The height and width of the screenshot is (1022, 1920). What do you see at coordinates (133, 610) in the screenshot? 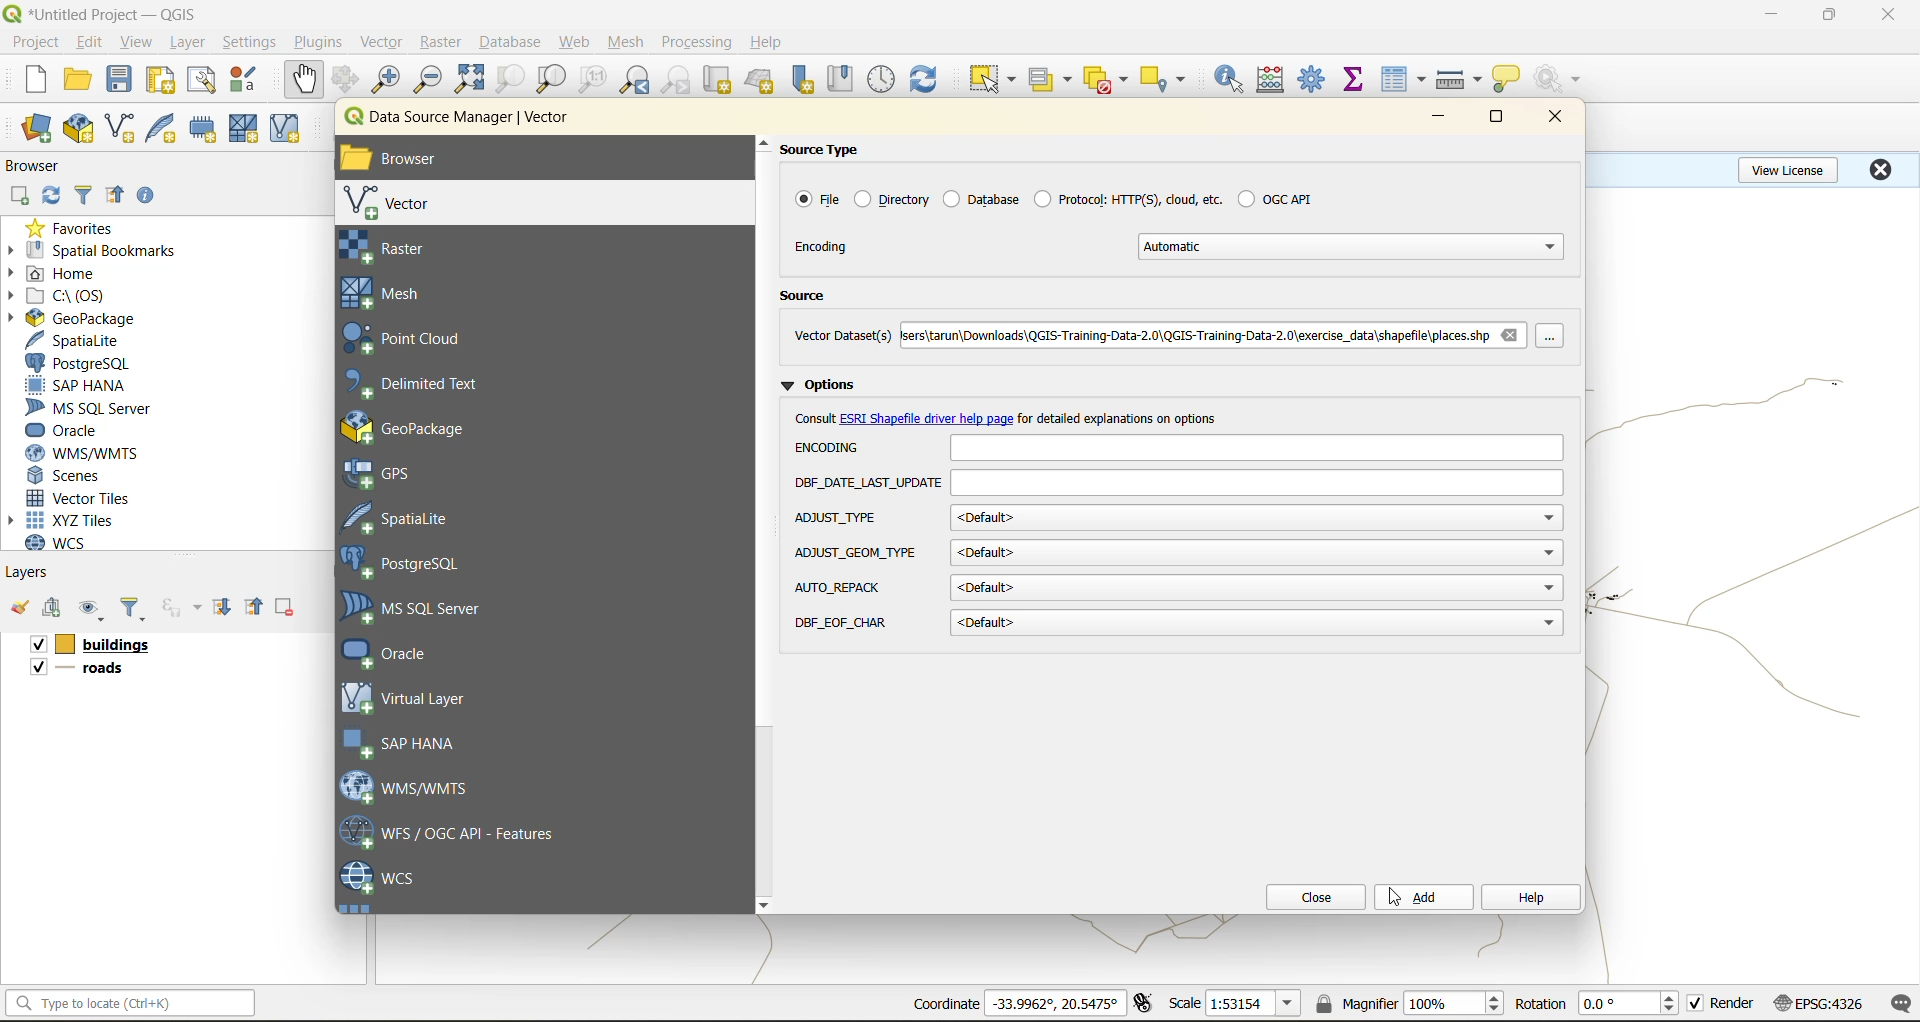
I see `filter` at bounding box center [133, 610].